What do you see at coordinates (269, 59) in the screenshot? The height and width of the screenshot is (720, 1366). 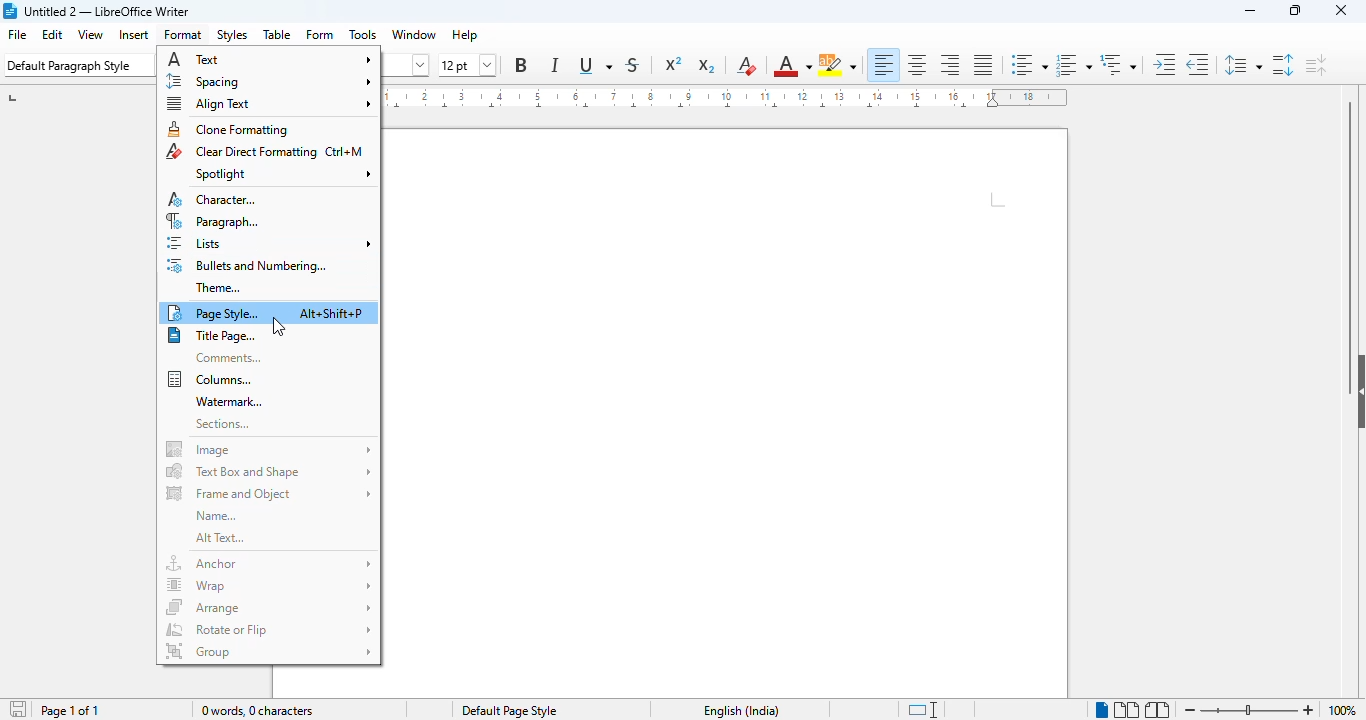 I see `text` at bounding box center [269, 59].